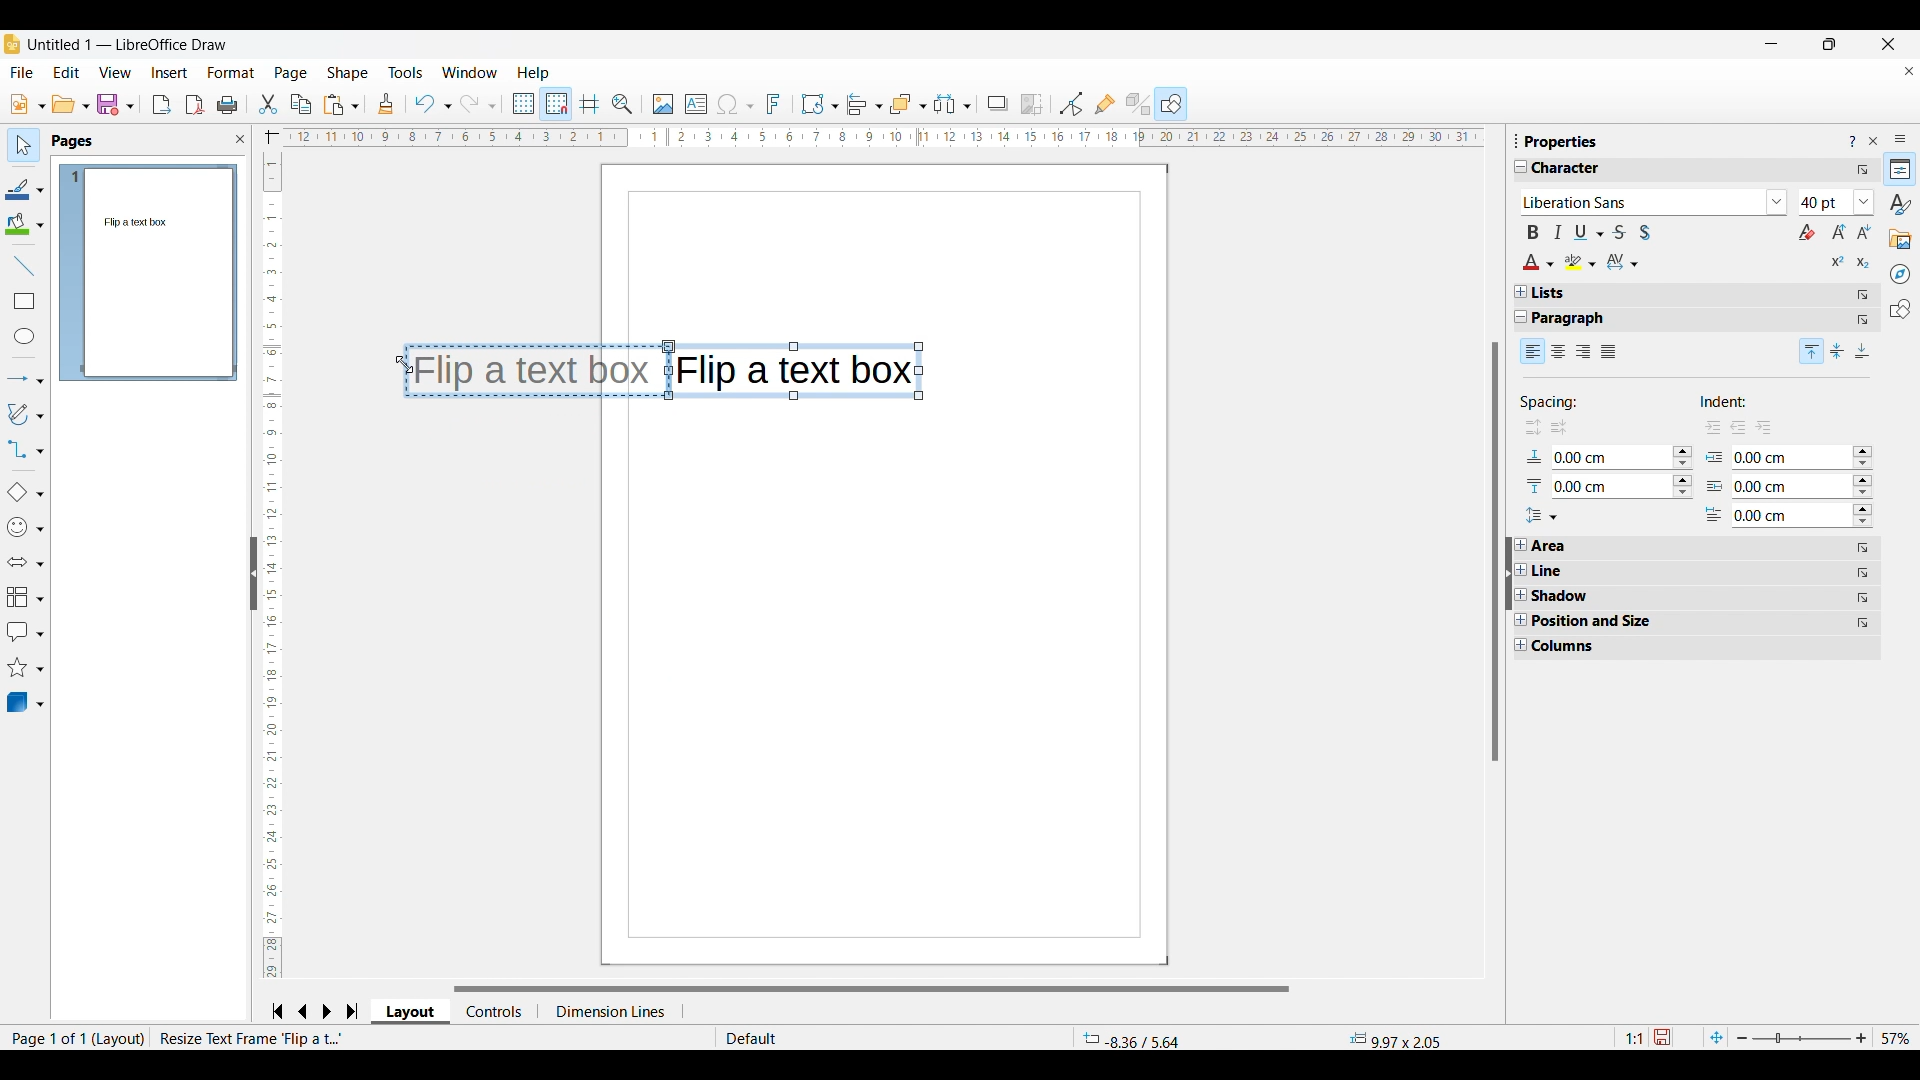  I want to click on Snap to grid, highlighted, so click(555, 104).